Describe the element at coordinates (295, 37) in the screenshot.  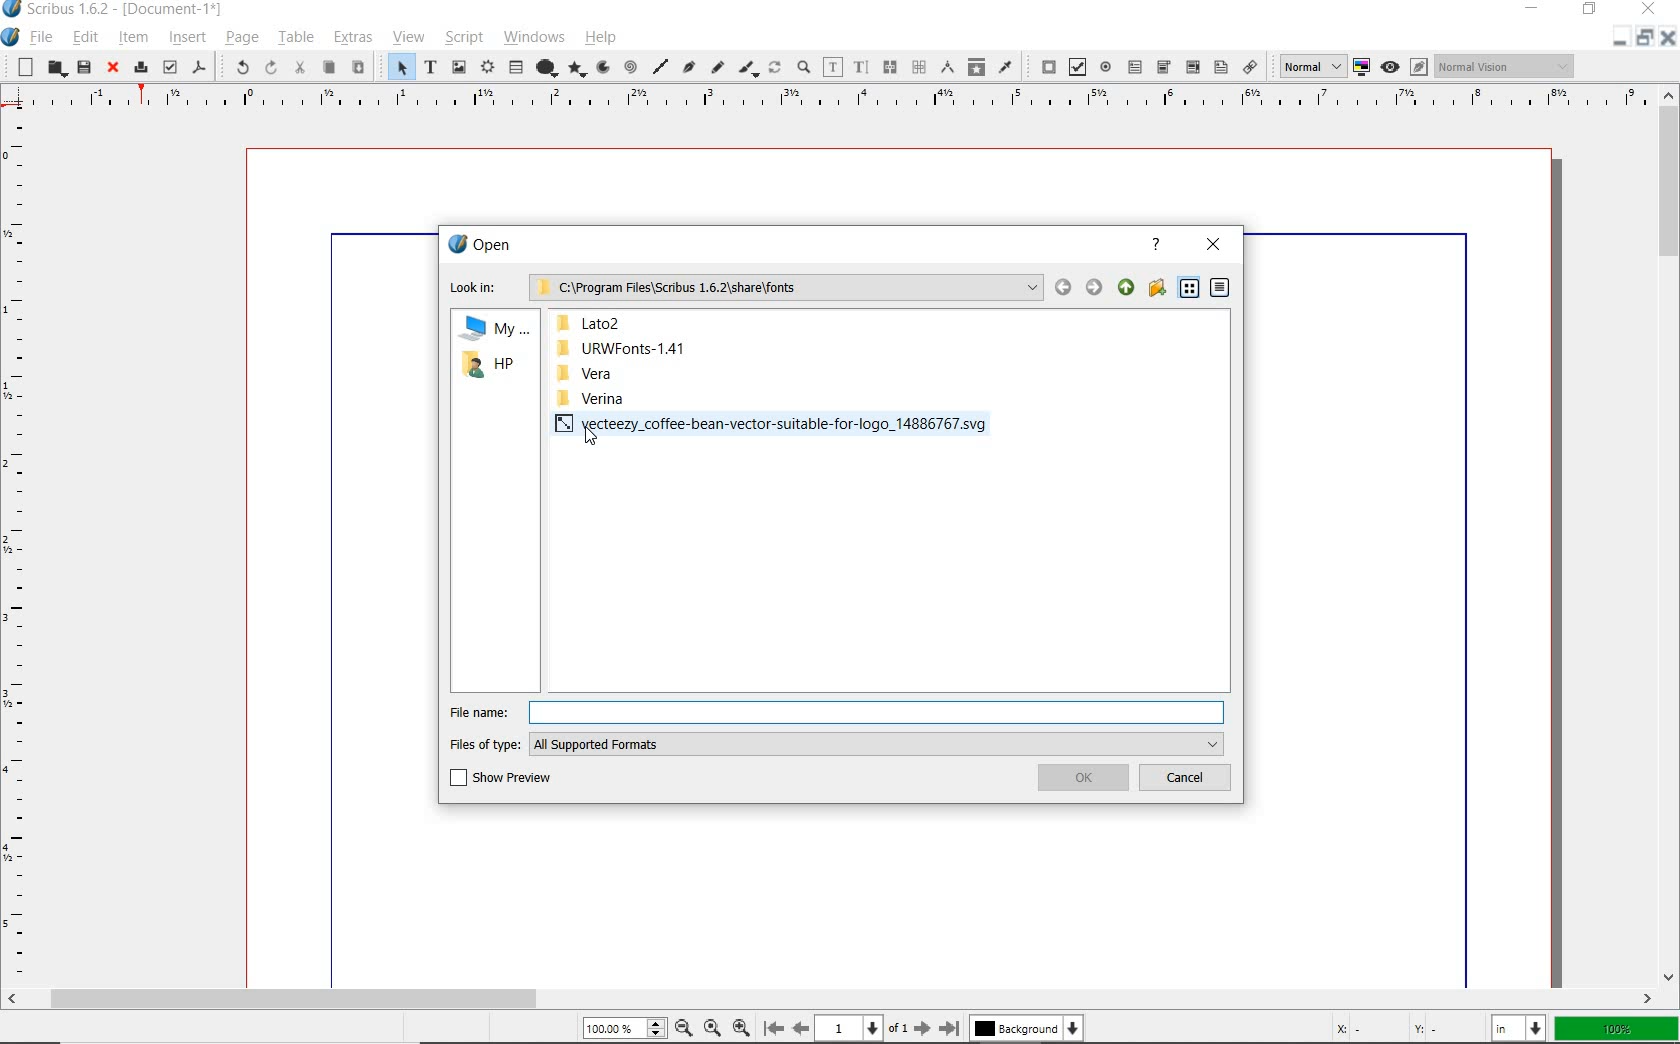
I see `table` at that location.